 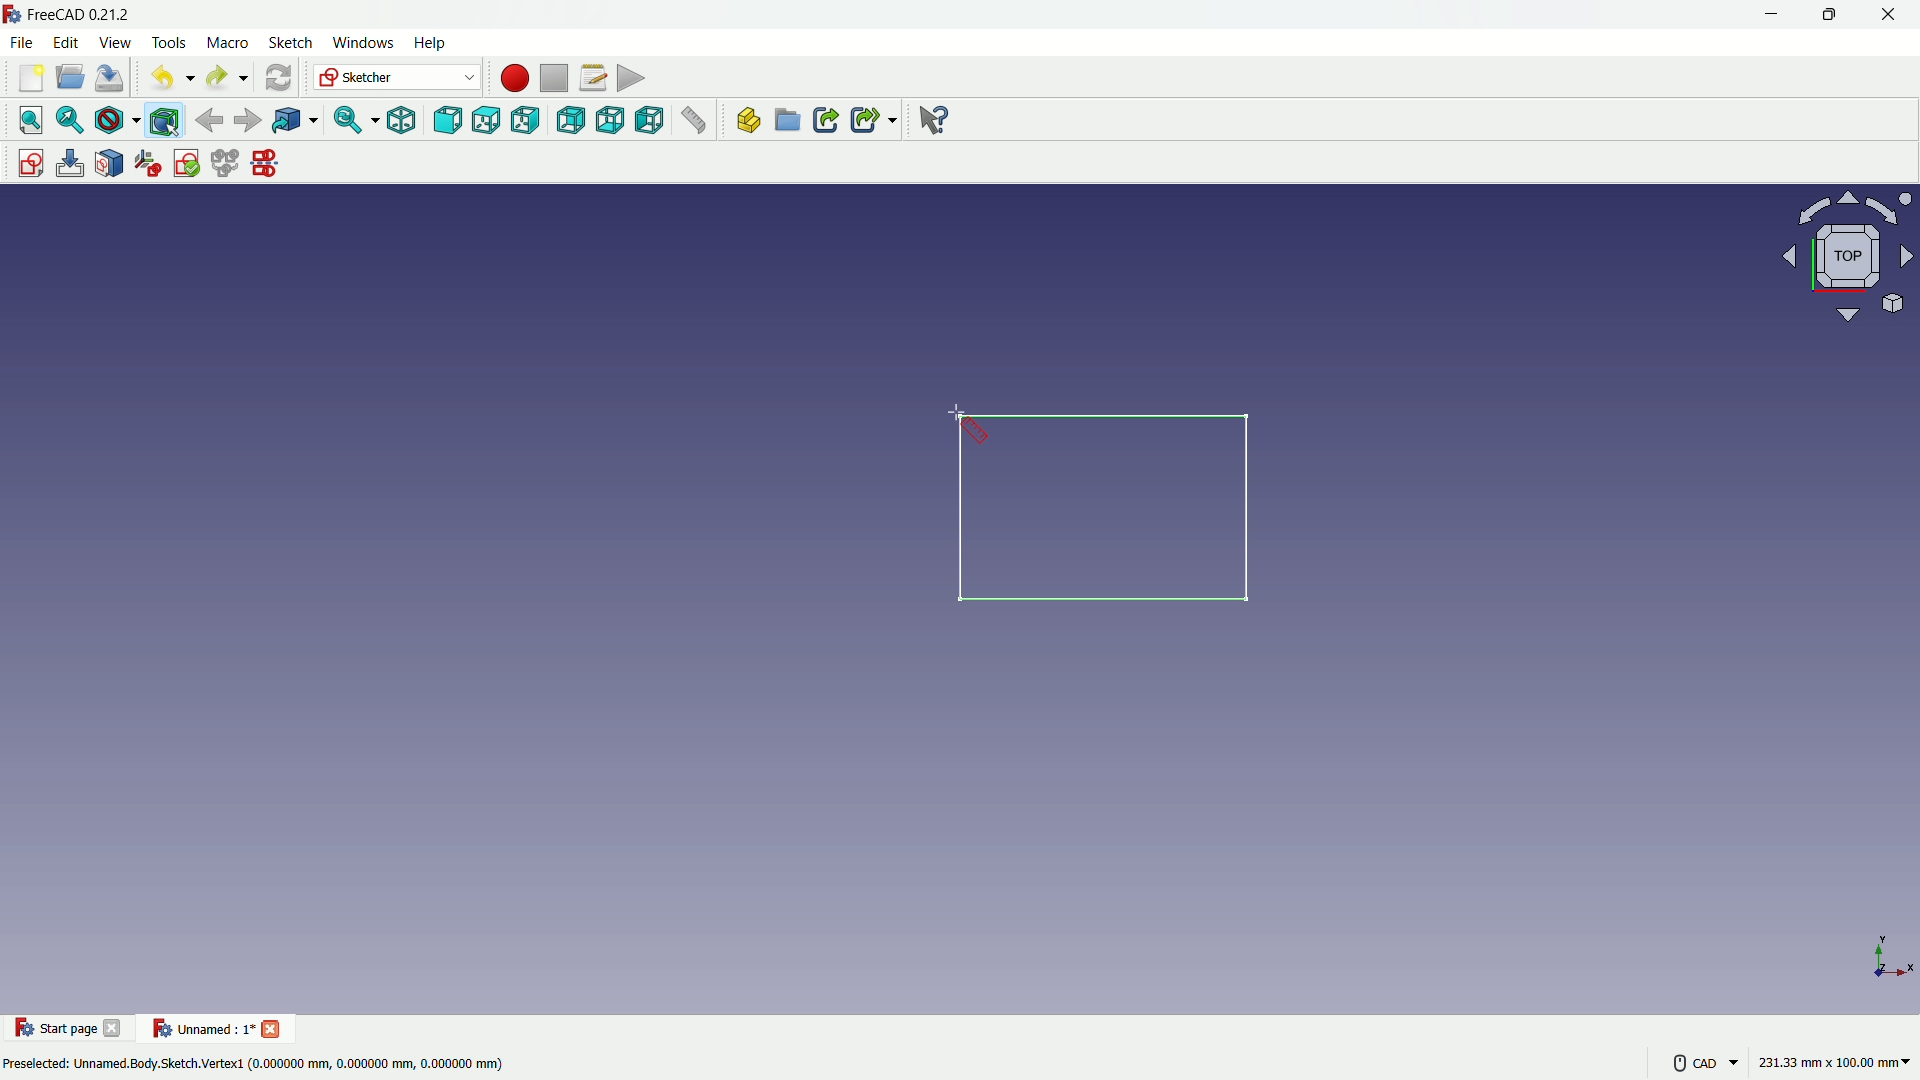 What do you see at coordinates (529, 120) in the screenshot?
I see `right view` at bounding box center [529, 120].